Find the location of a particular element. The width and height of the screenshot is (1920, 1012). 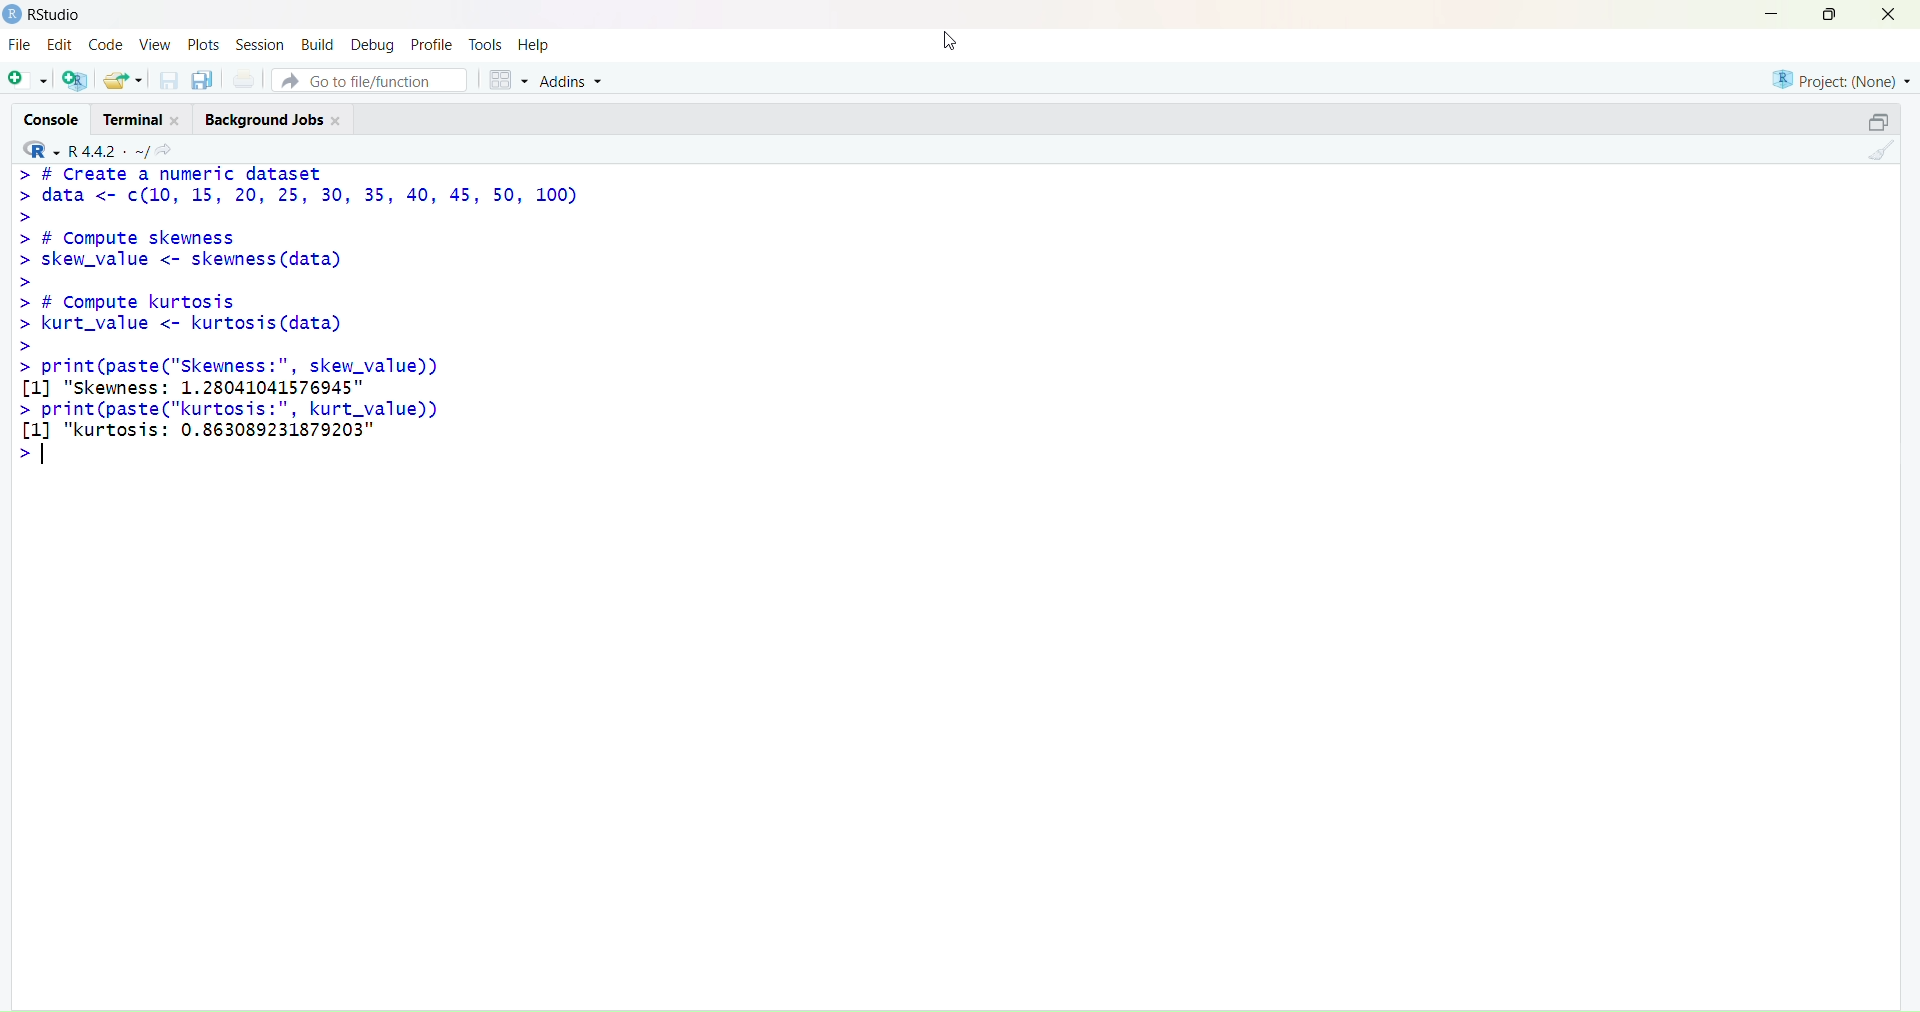

R is located at coordinates (36, 149).